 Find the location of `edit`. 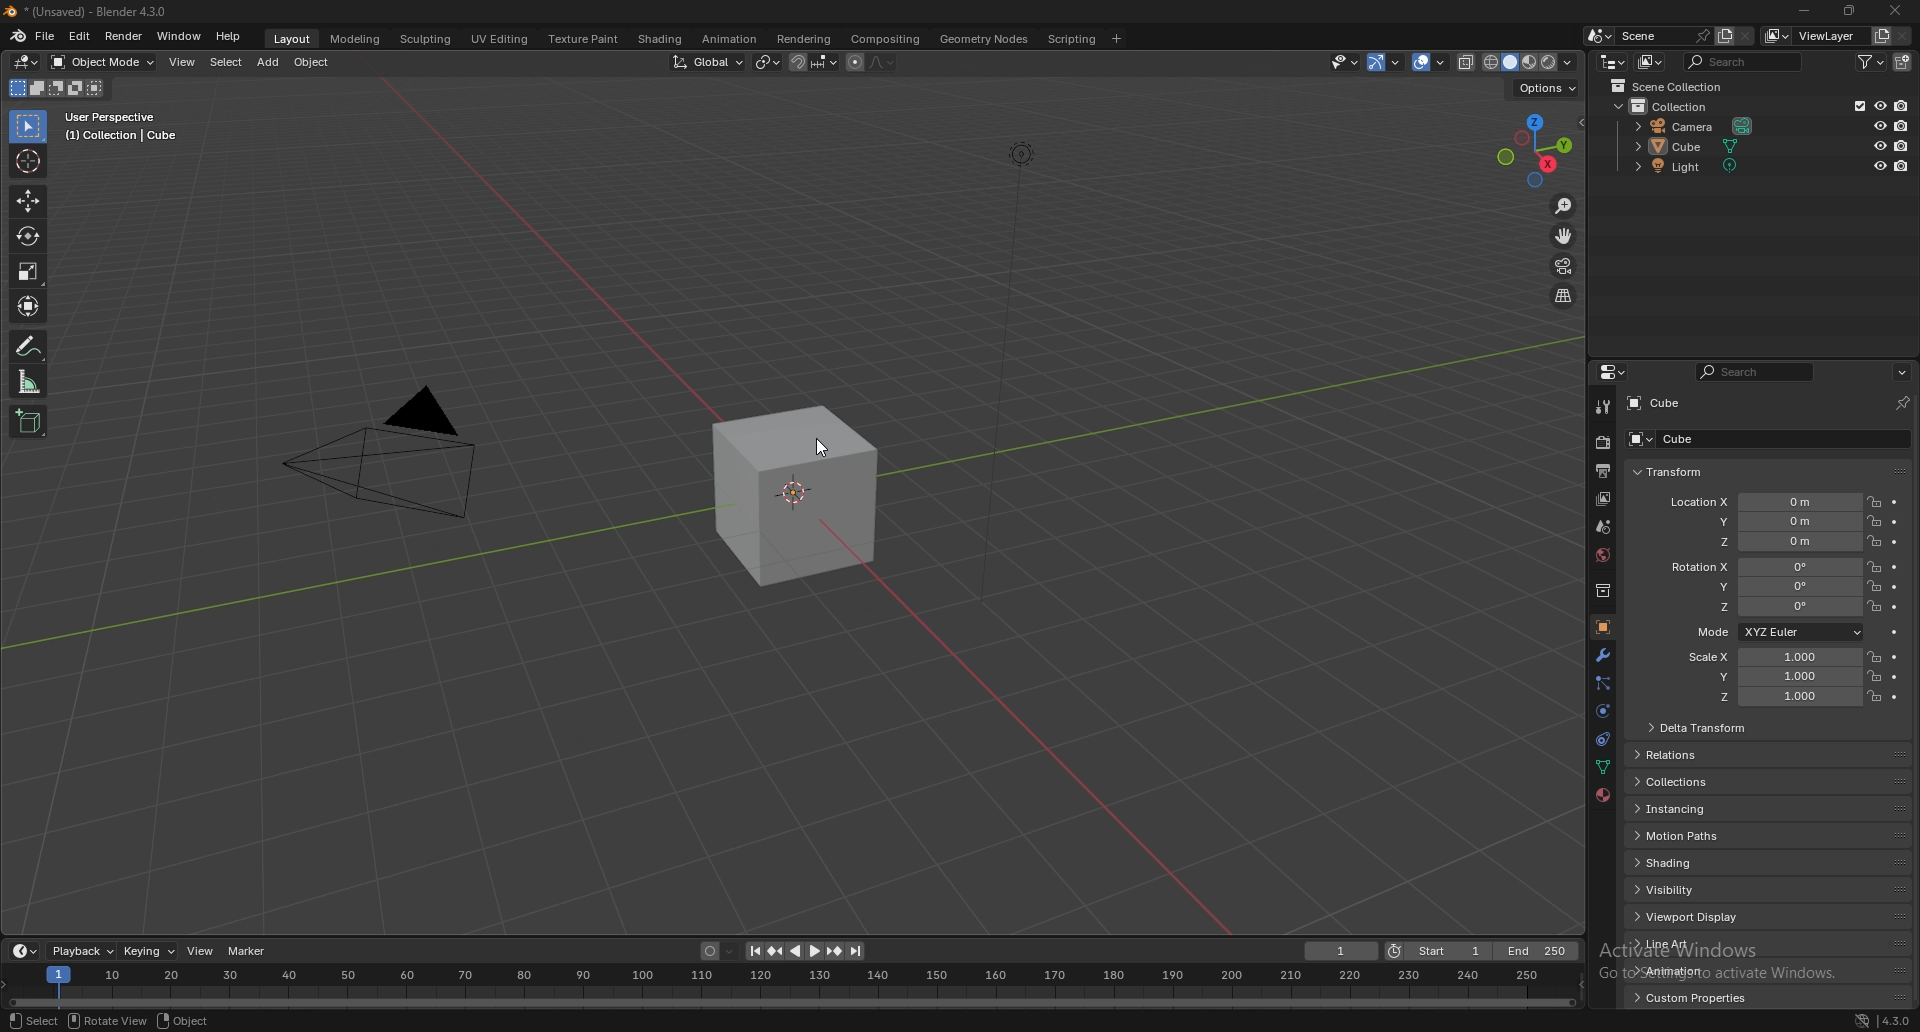

edit is located at coordinates (81, 36).